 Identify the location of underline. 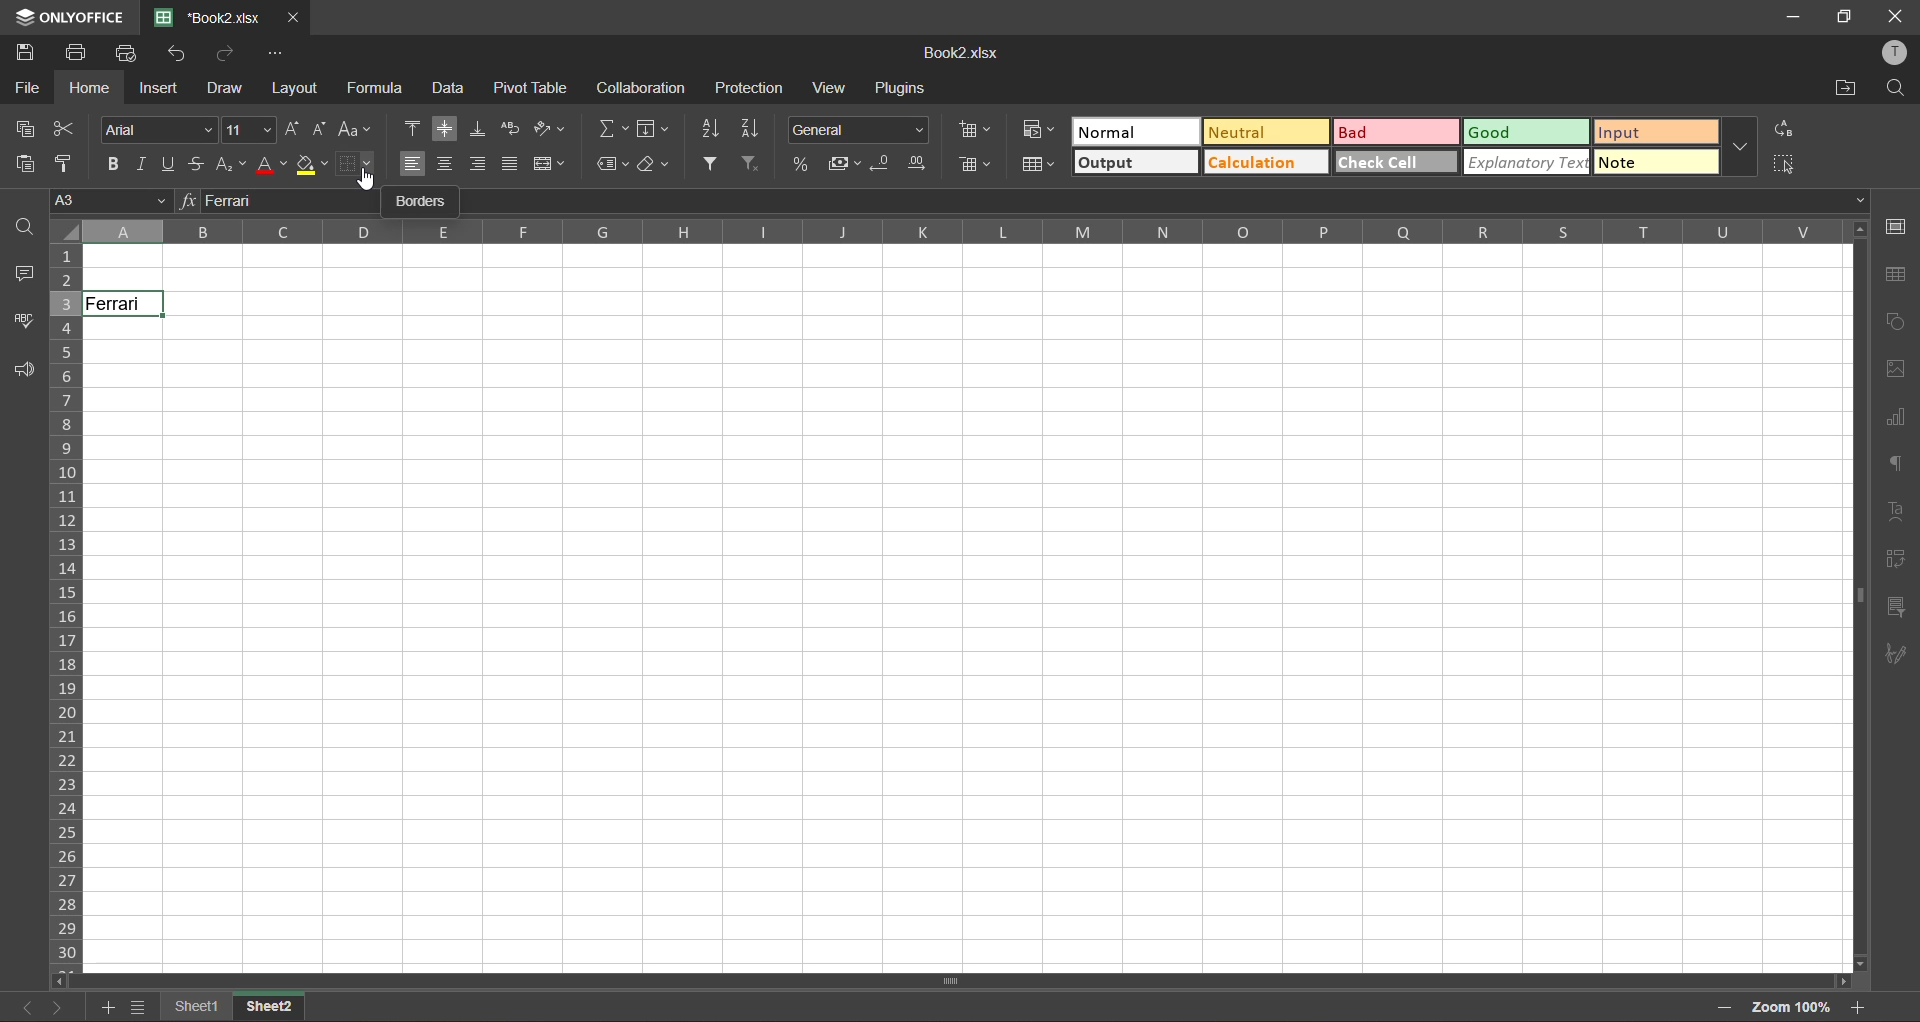
(170, 165).